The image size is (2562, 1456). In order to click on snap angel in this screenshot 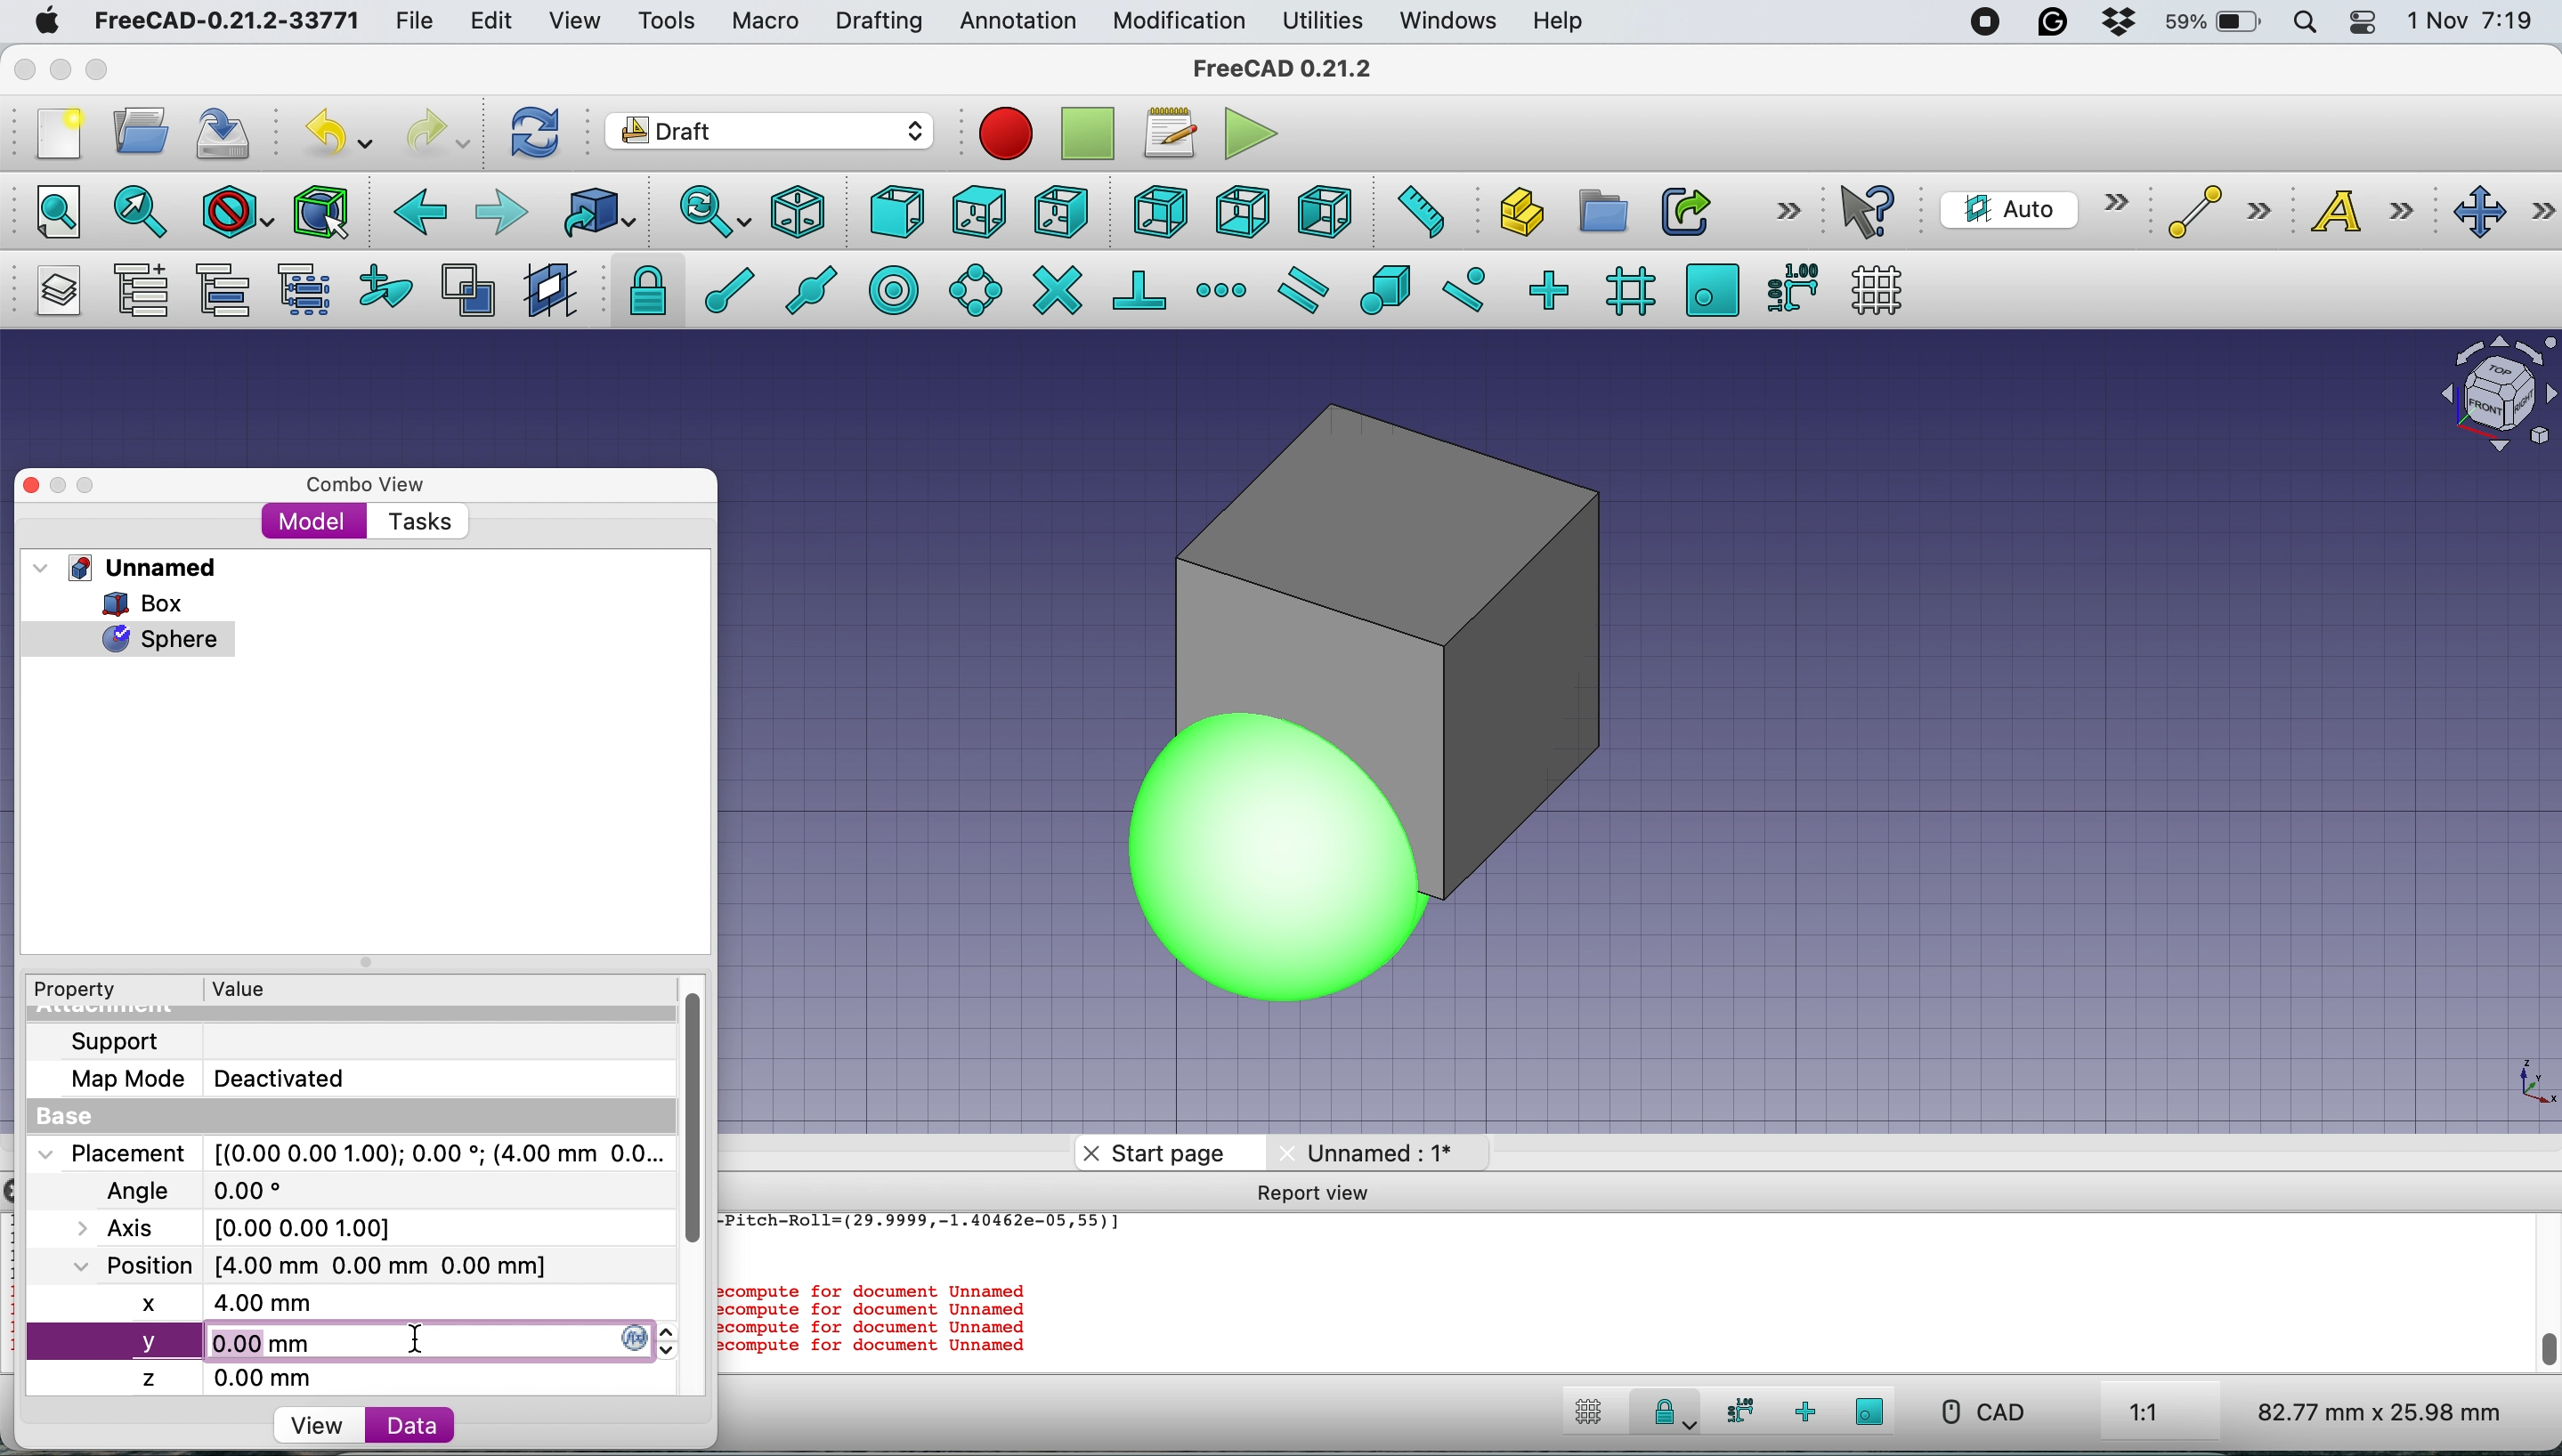, I will do `click(969, 289)`.